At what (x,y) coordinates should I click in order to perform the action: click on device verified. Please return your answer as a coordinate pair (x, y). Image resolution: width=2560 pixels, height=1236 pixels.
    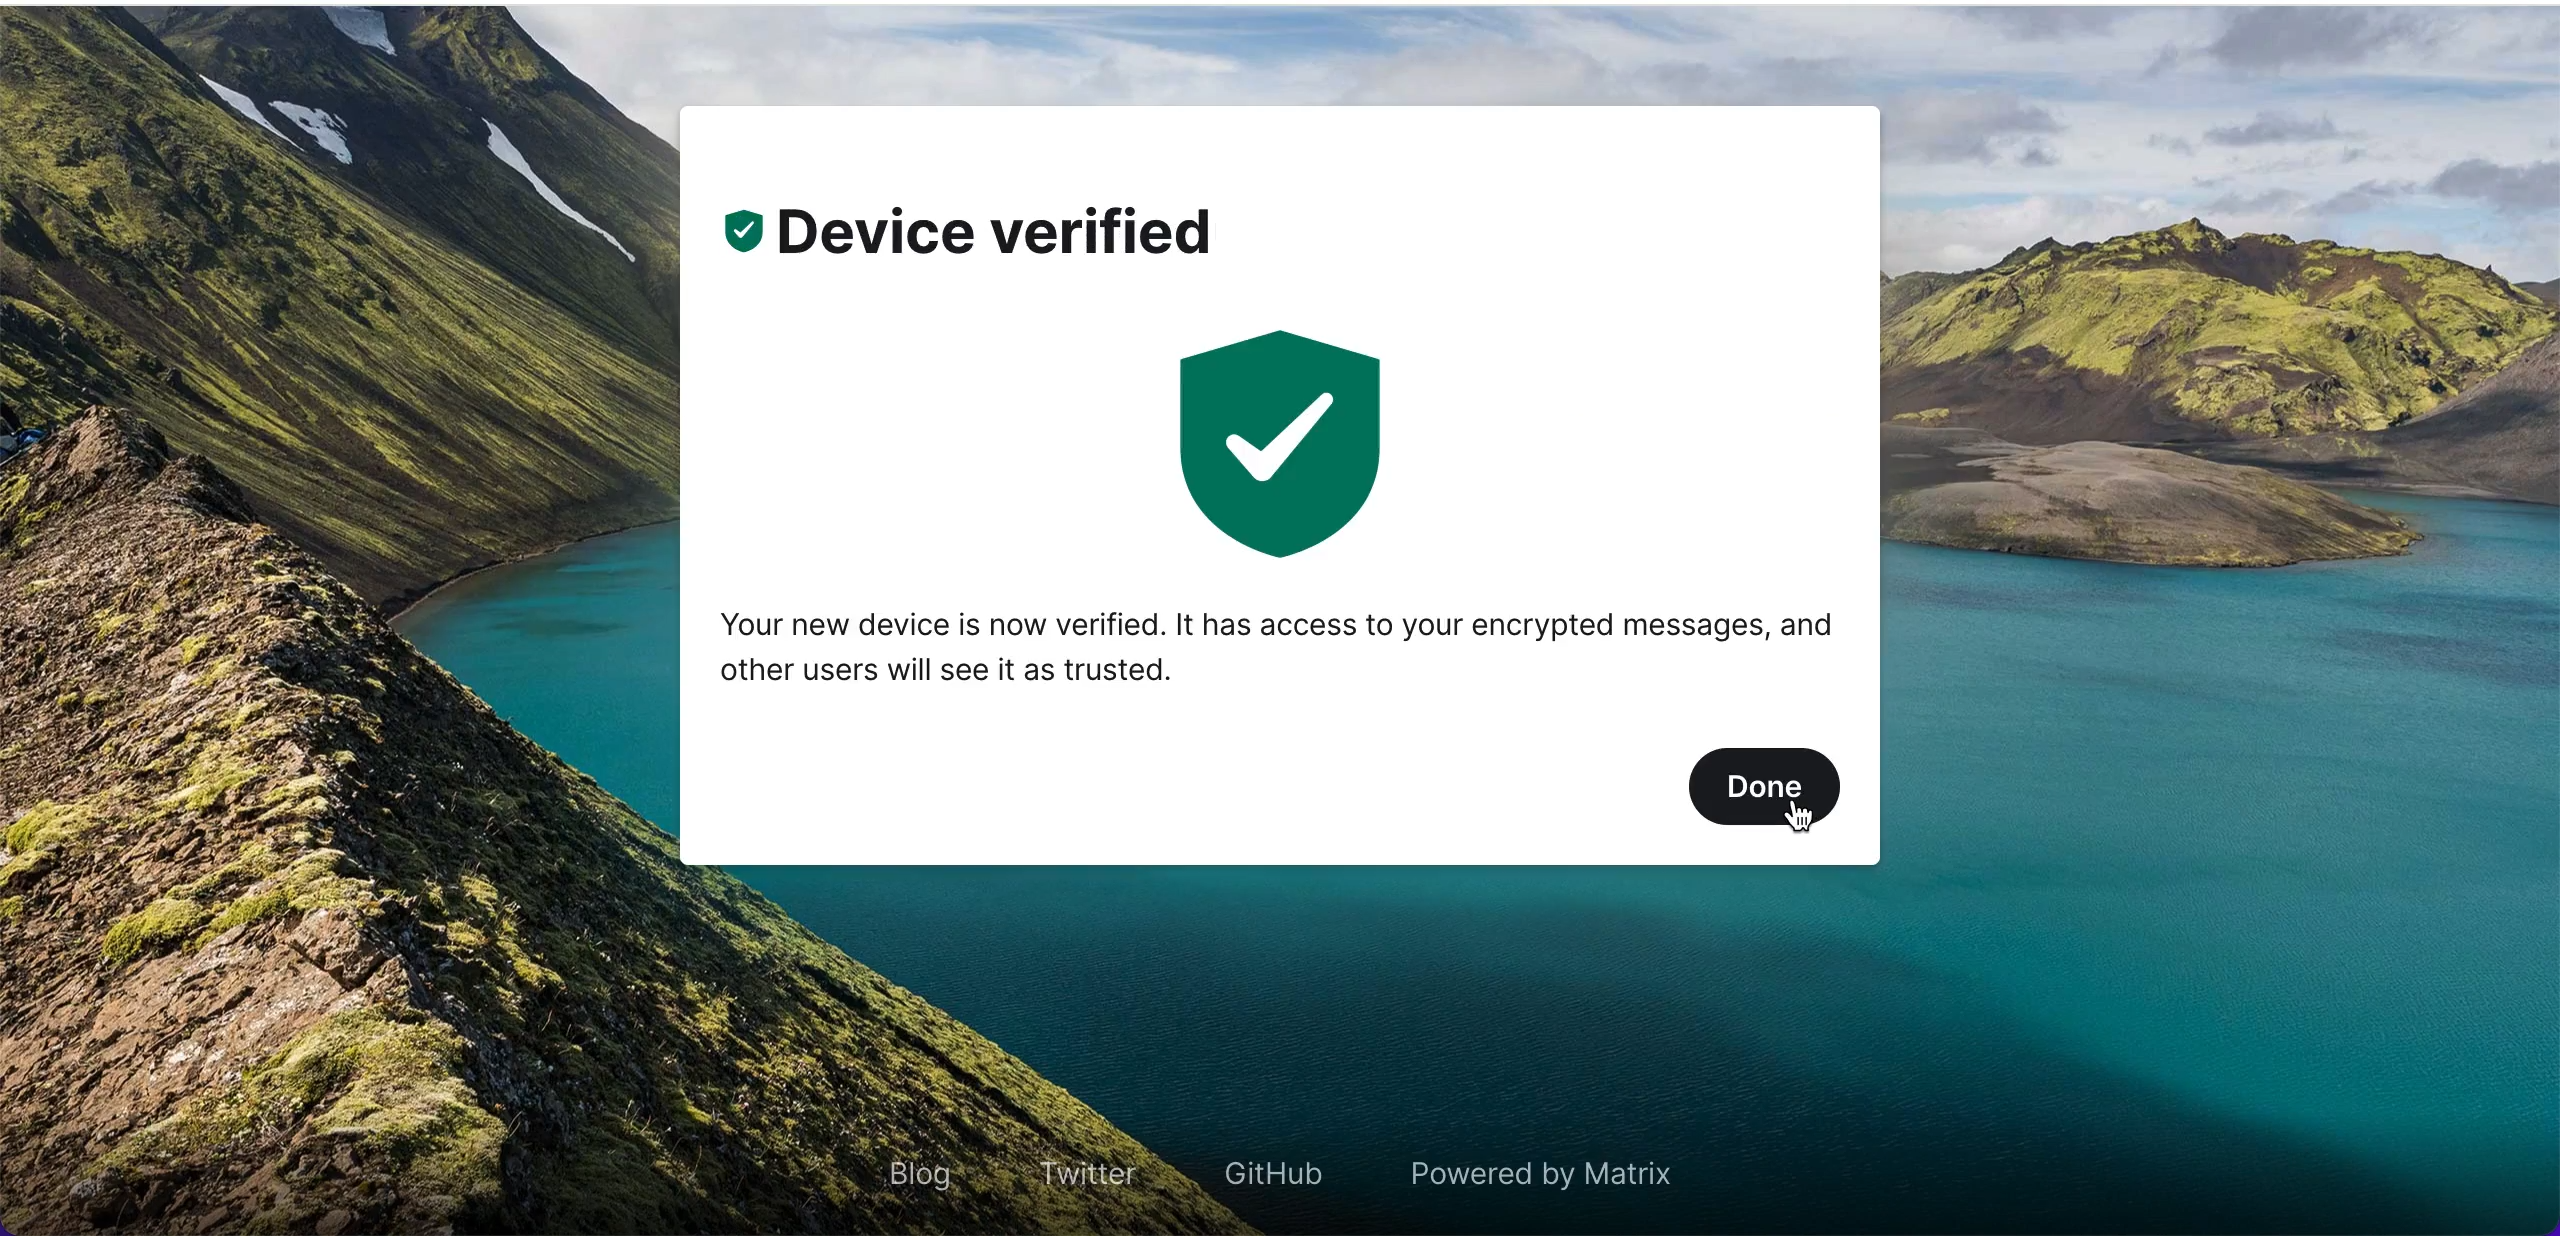
    Looking at the image, I should click on (1011, 238).